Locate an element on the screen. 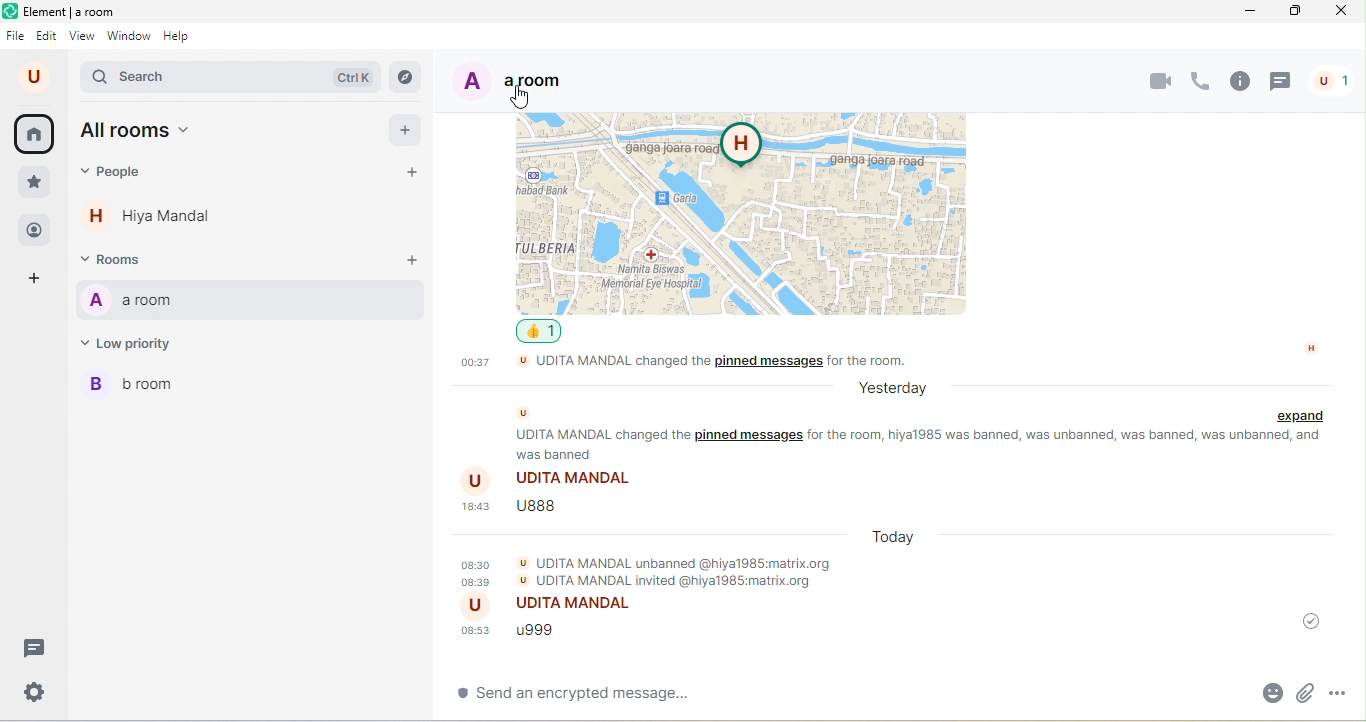 The image size is (1366, 722). yesterday is located at coordinates (883, 387).